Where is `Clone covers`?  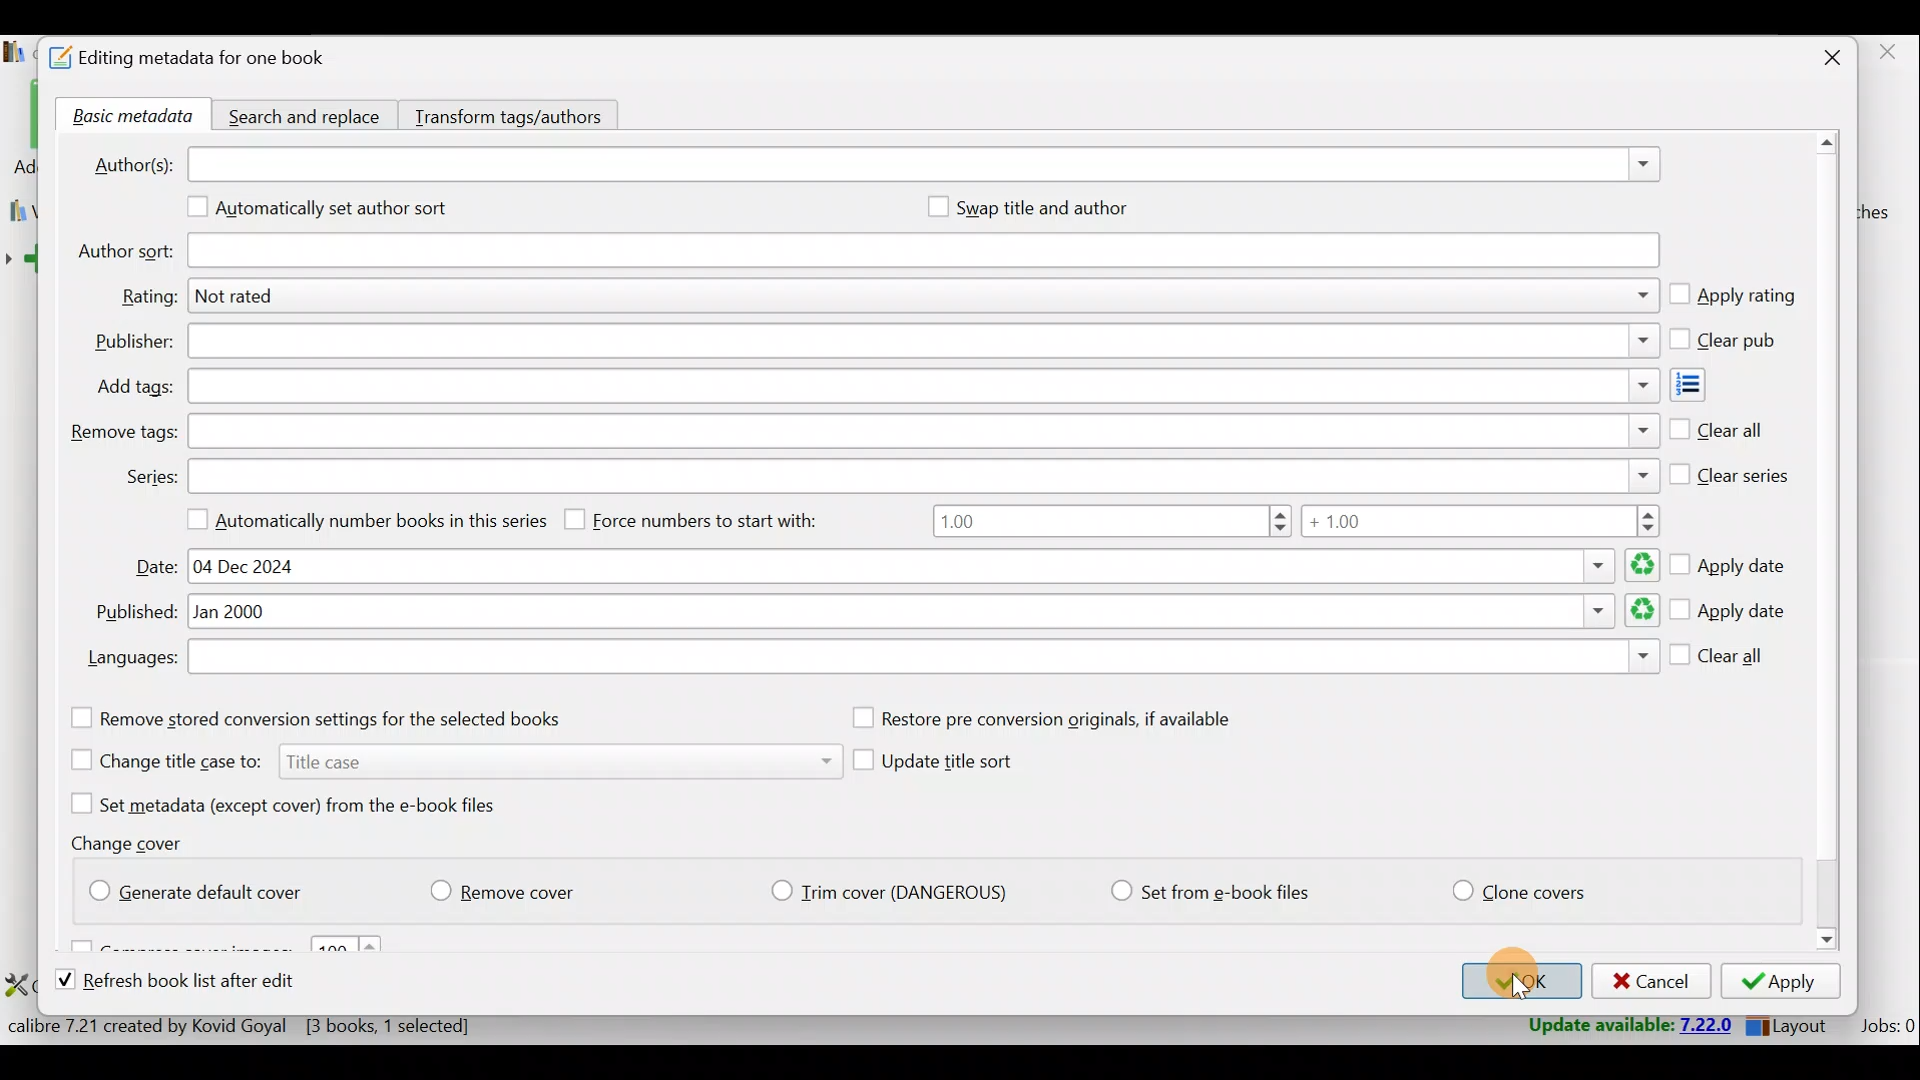 Clone covers is located at coordinates (1515, 887).